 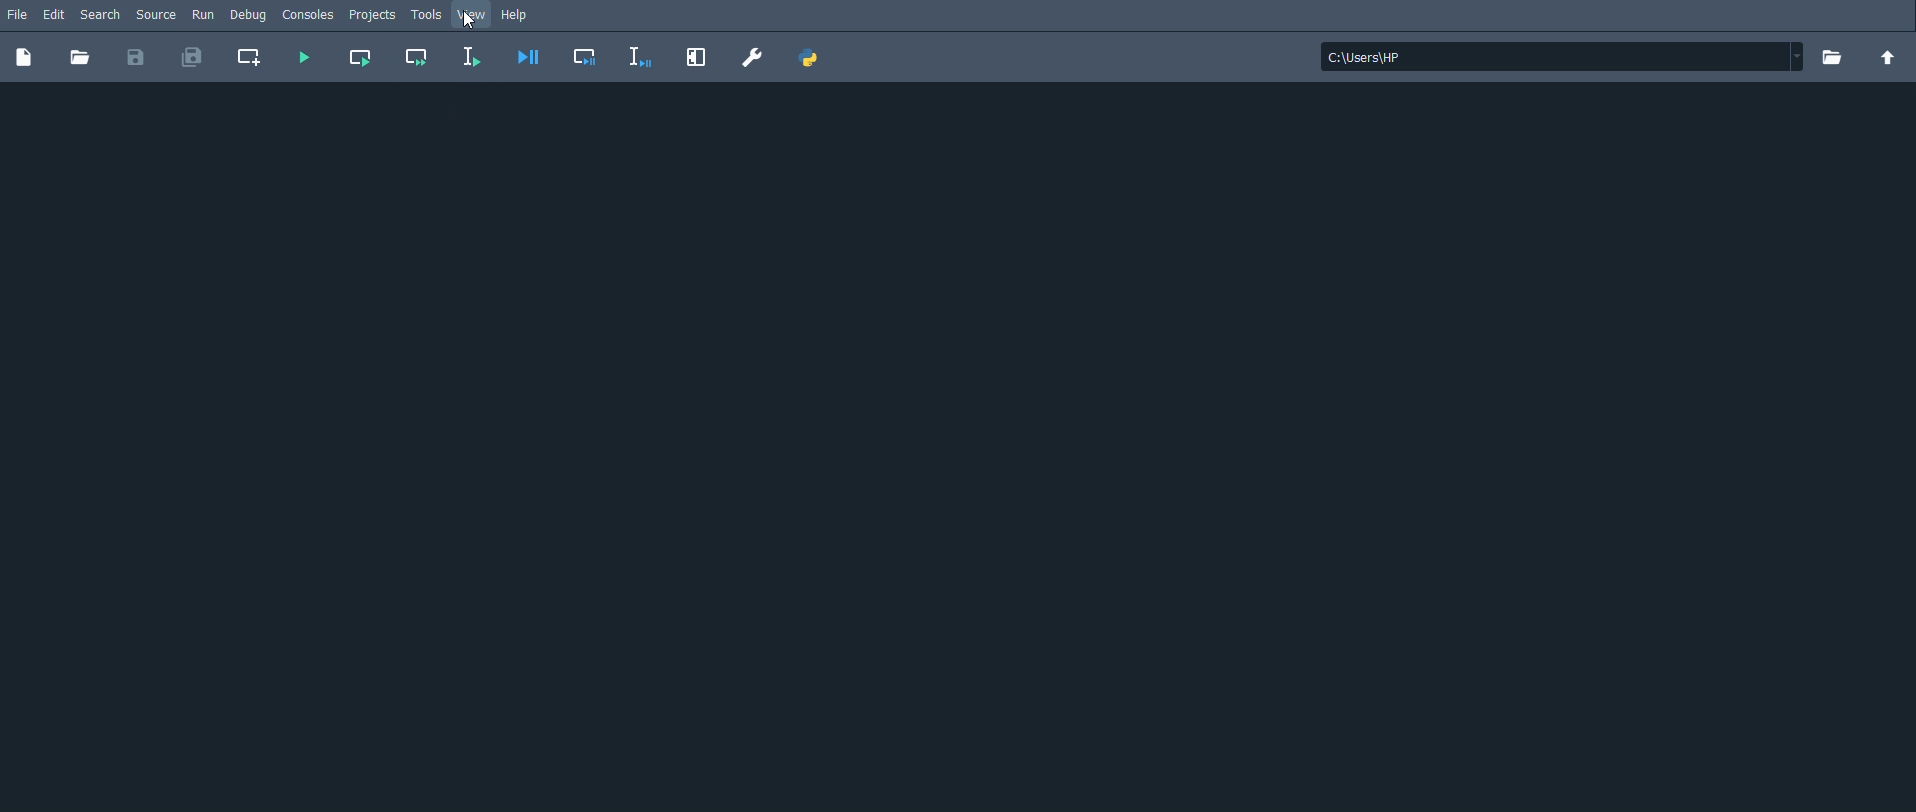 I want to click on Open file, so click(x=80, y=59).